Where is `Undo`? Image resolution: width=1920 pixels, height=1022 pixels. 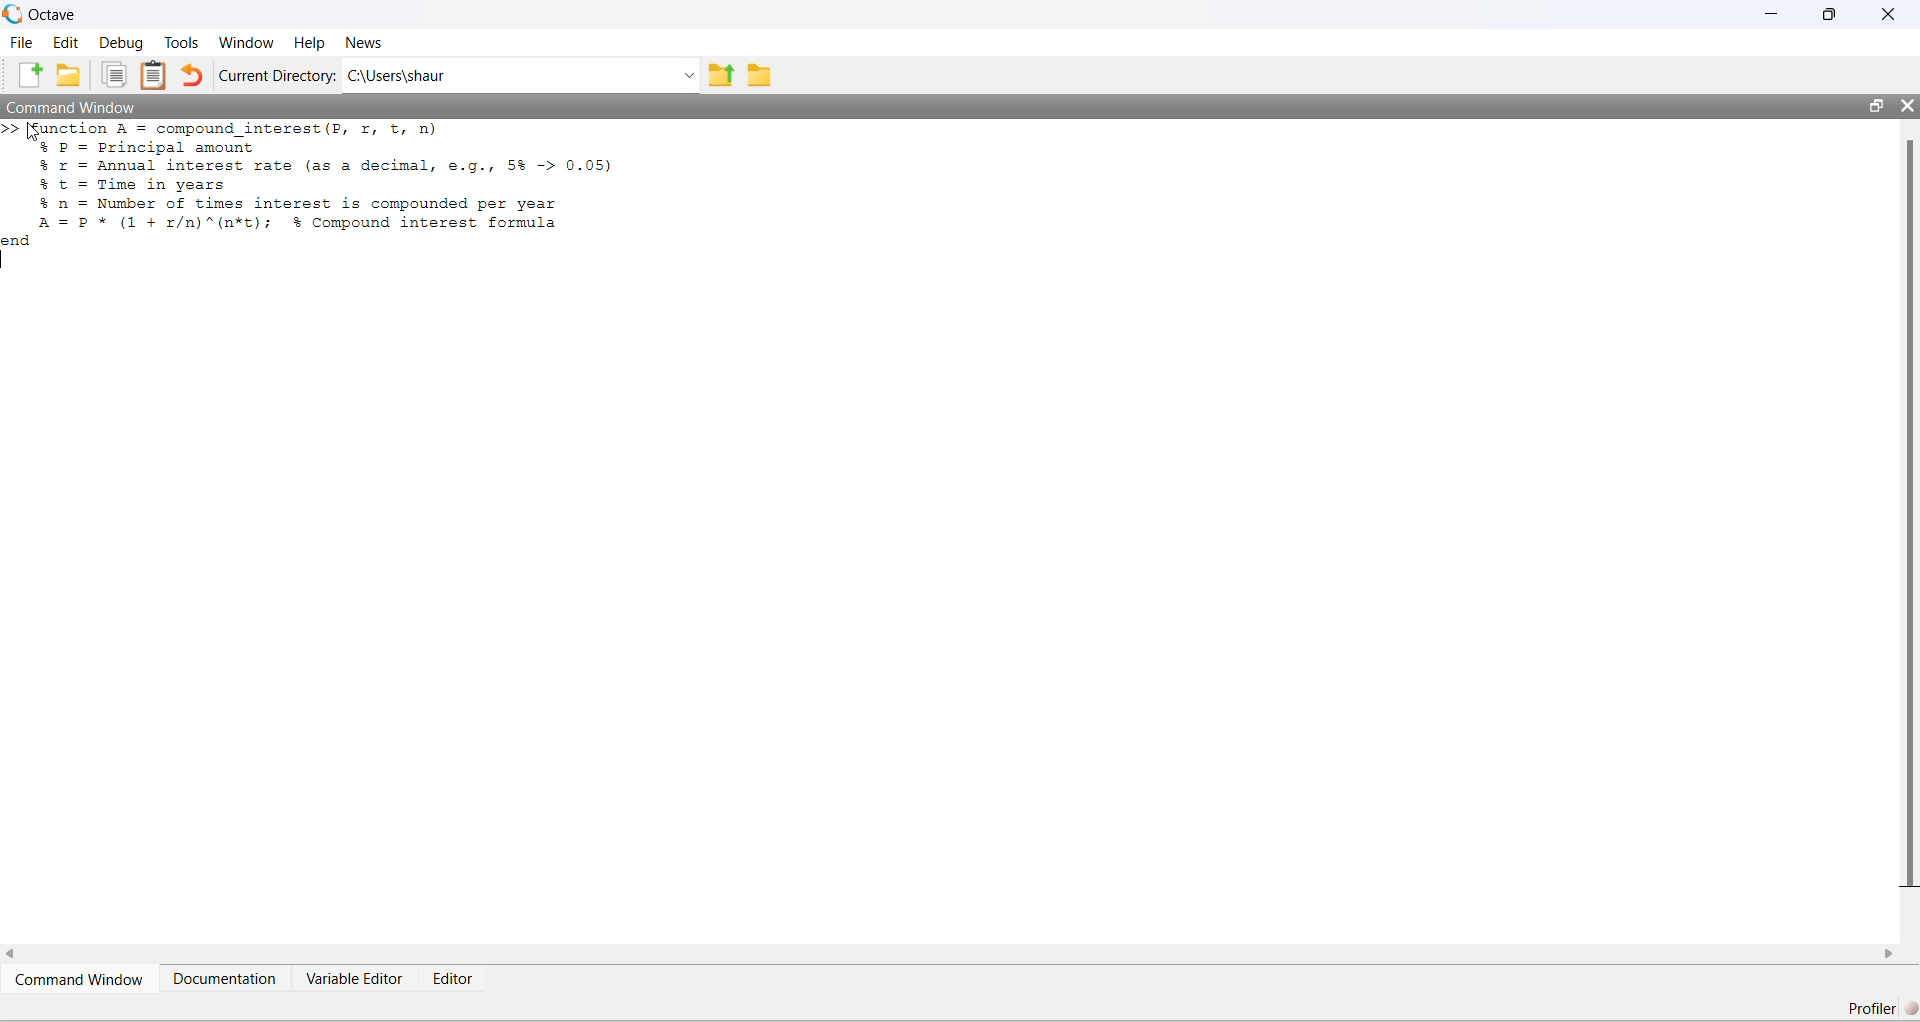 Undo is located at coordinates (190, 75).